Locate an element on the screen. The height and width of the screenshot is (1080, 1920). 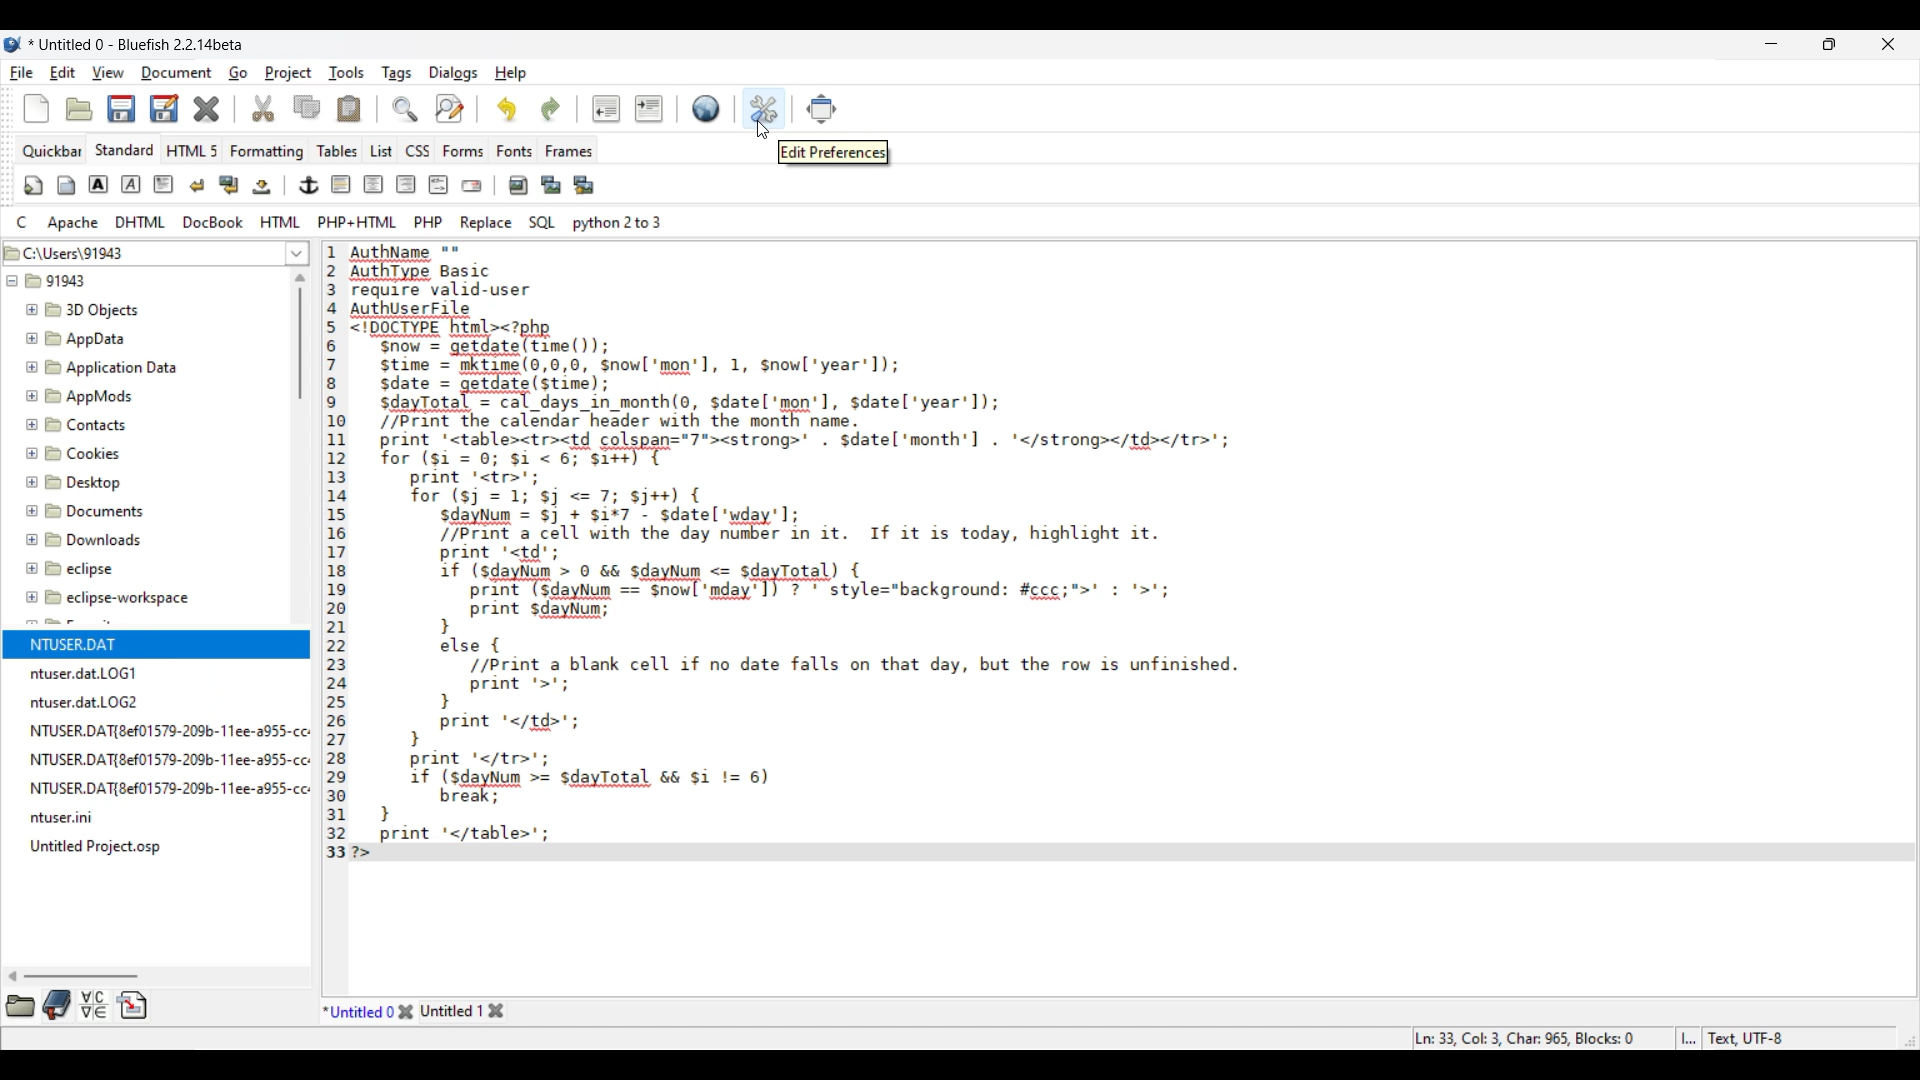
Description of current selection is located at coordinates (833, 152).